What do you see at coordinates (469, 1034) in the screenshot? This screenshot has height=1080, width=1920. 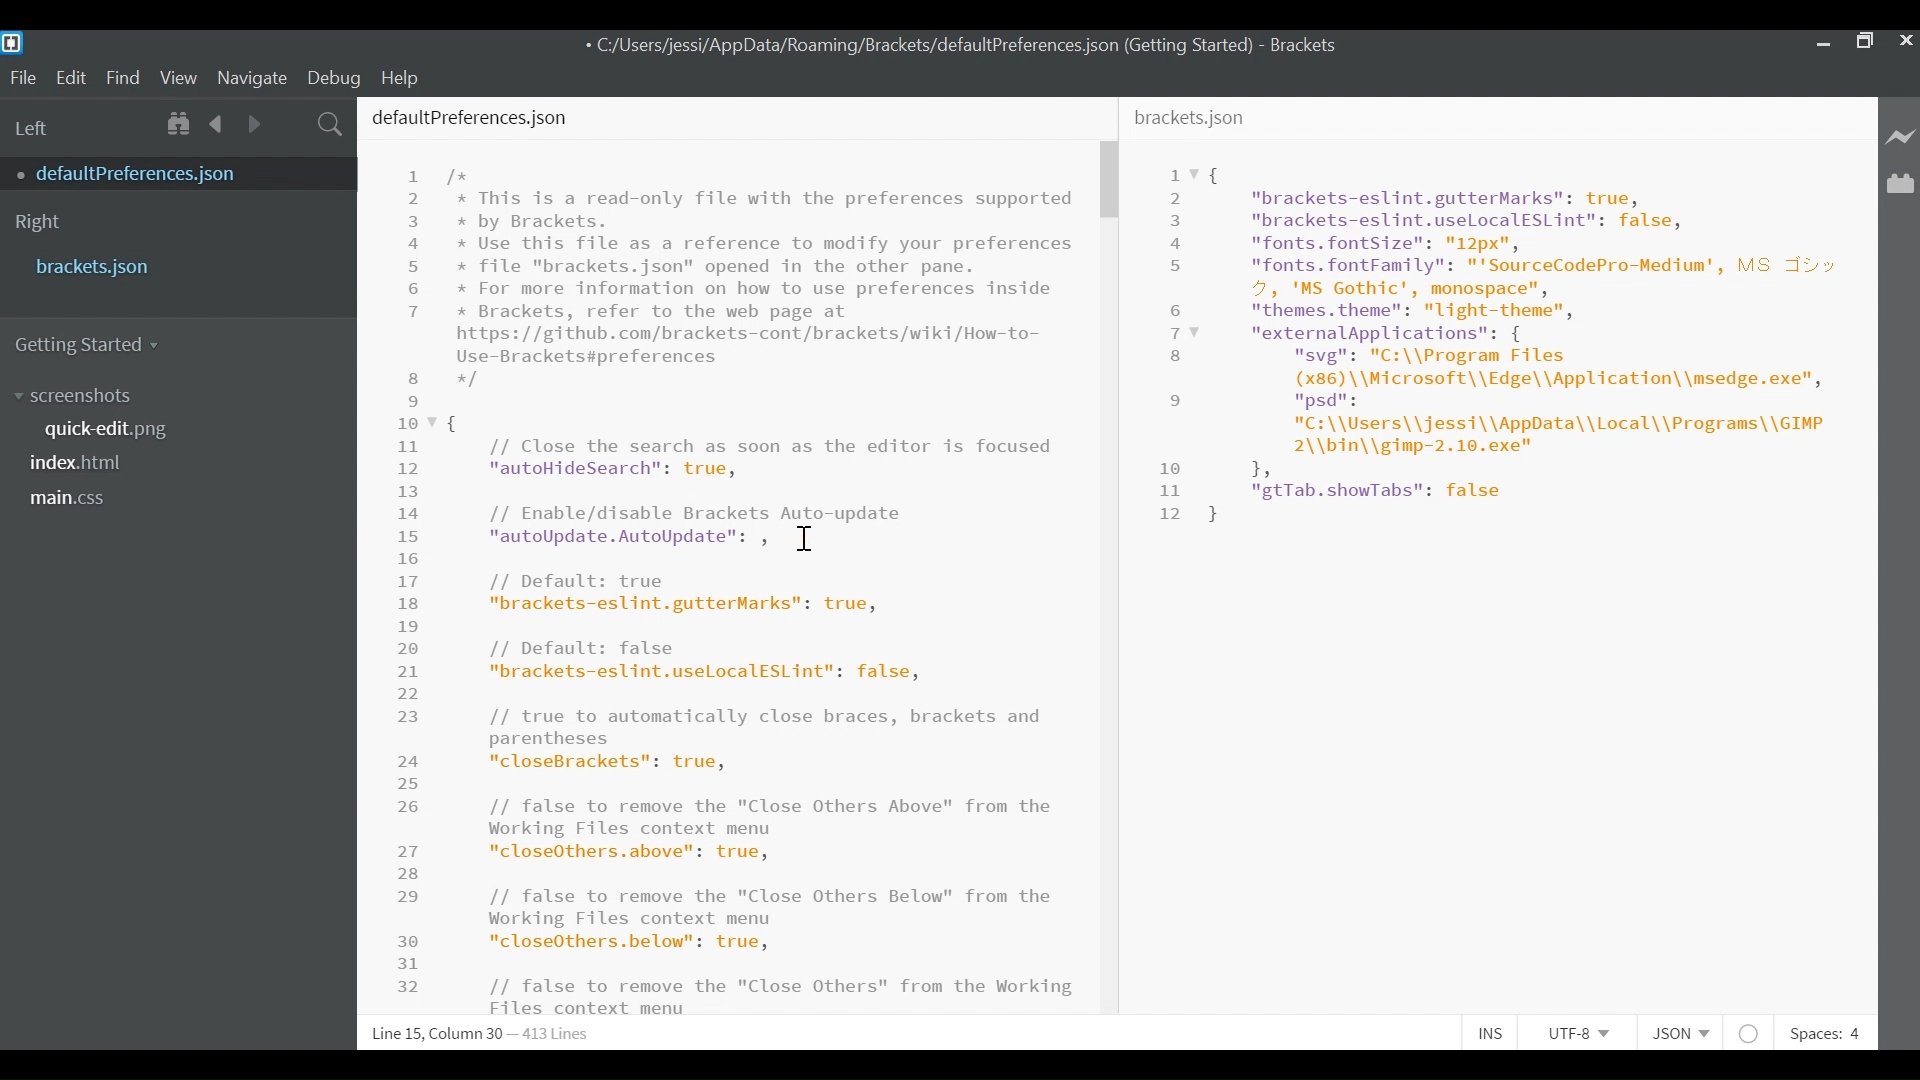 I see `Line, Column Preference` at bounding box center [469, 1034].